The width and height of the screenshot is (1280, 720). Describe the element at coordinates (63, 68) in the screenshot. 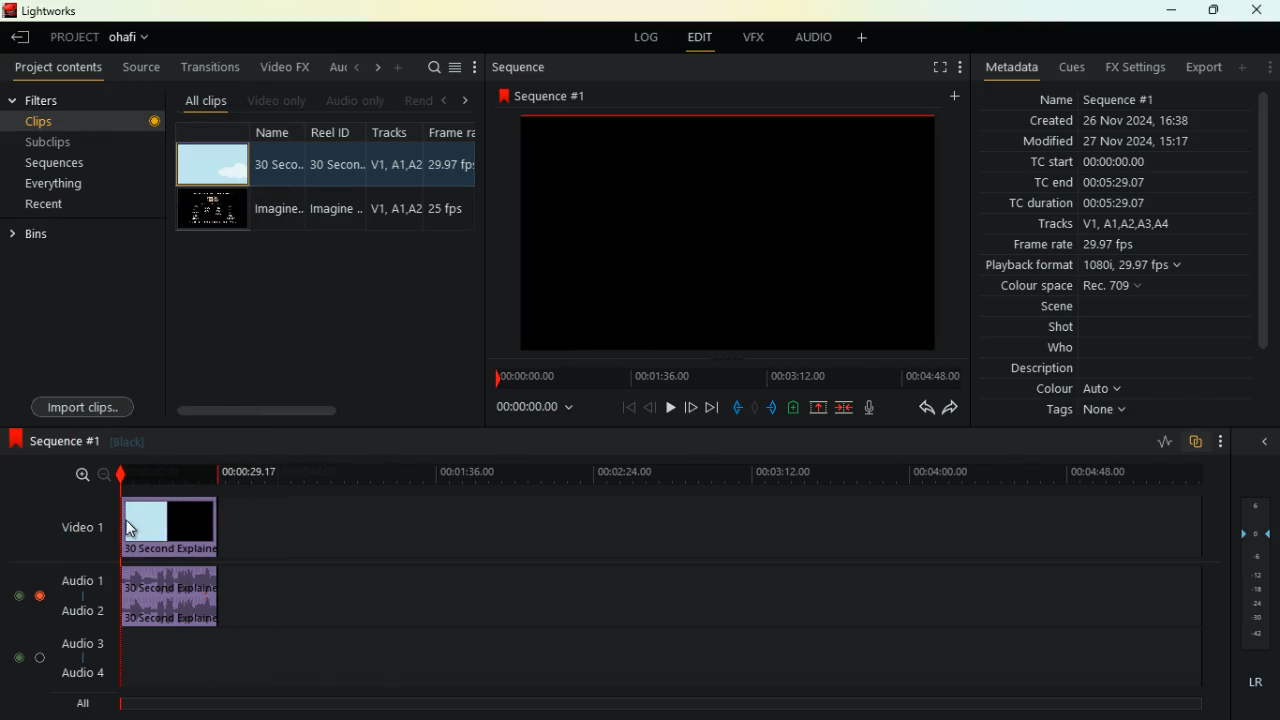

I see `project contents` at that location.